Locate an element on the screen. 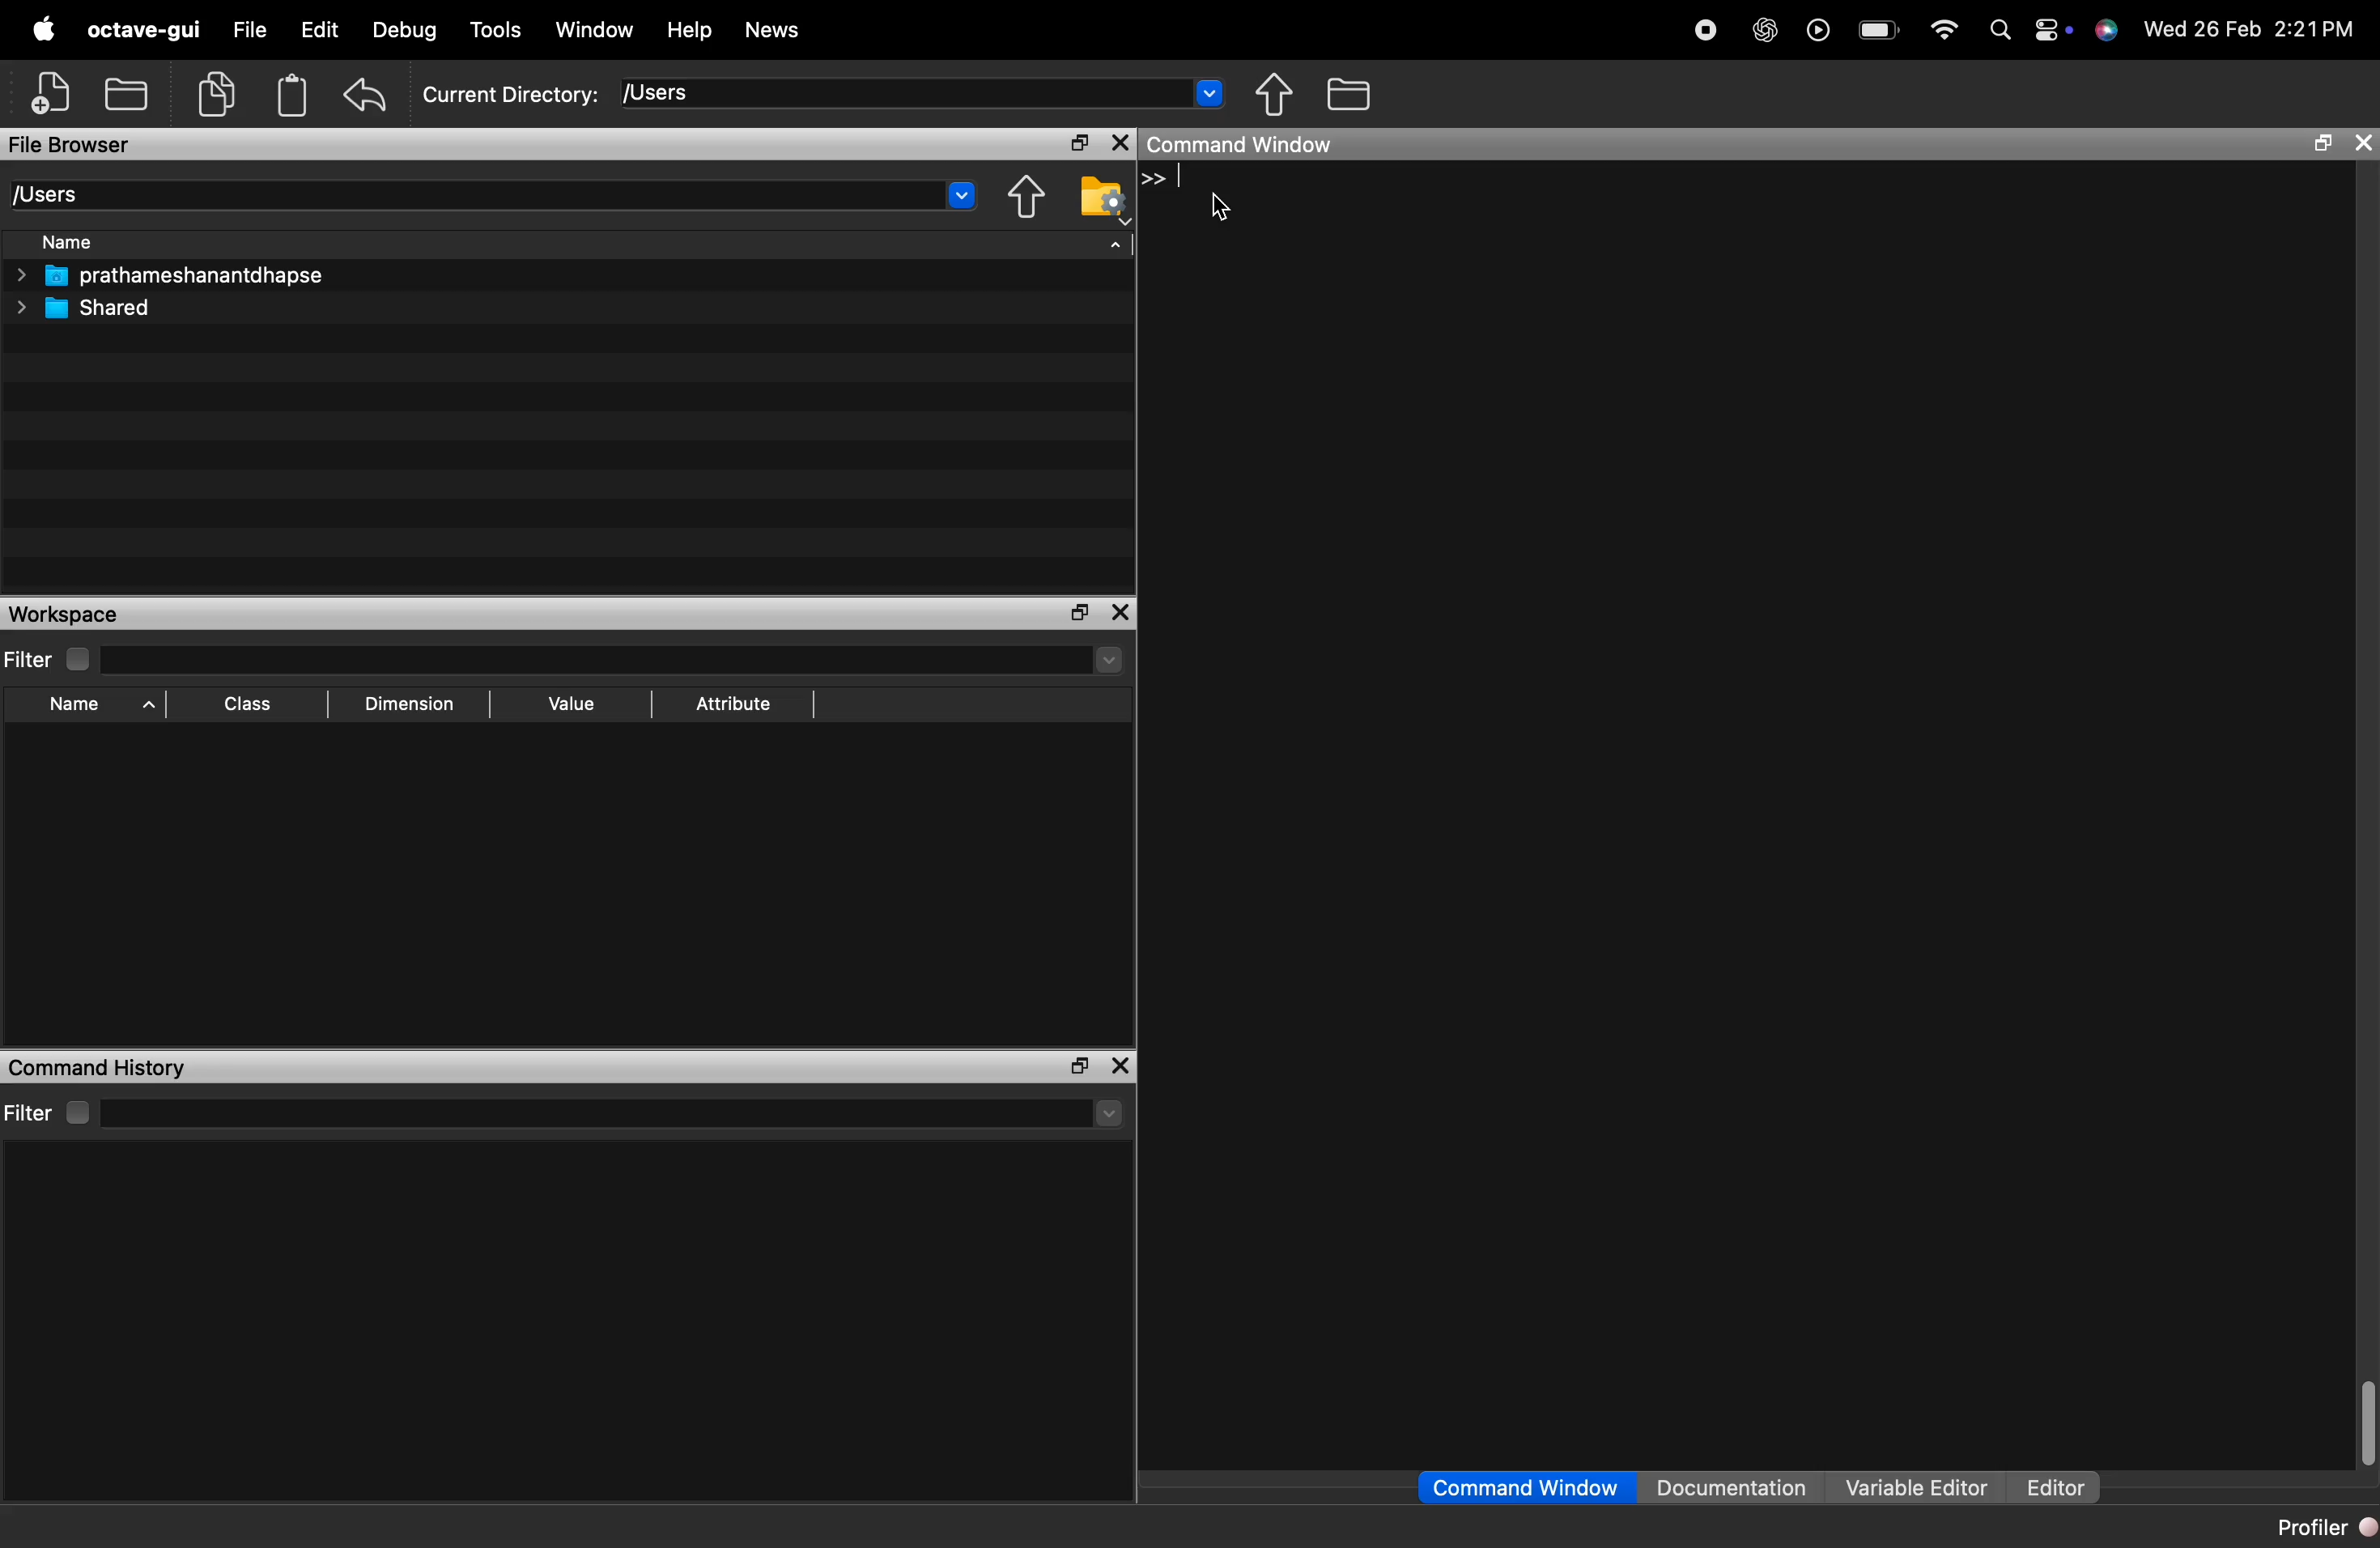  >> | is located at coordinates (1168, 179).